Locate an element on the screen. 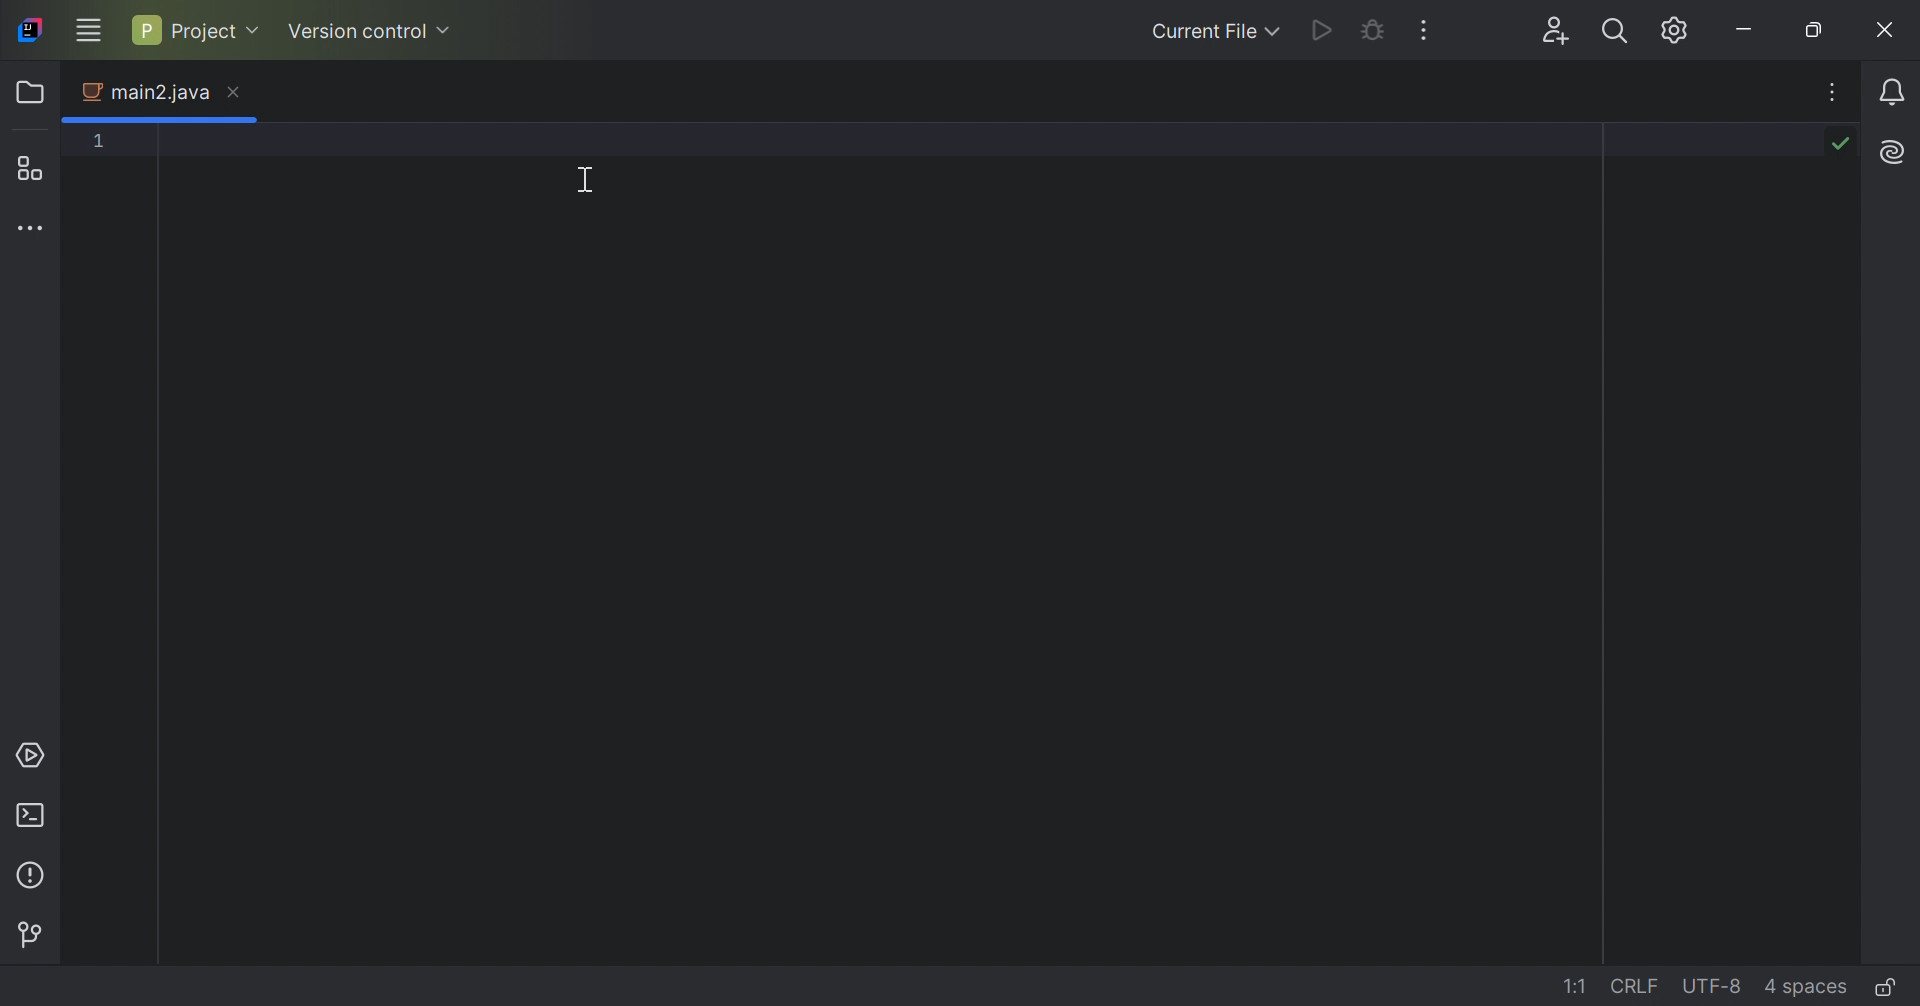 The width and height of the screenshot is (1920, 1006). main2.java is located at coordinates (144, 93).